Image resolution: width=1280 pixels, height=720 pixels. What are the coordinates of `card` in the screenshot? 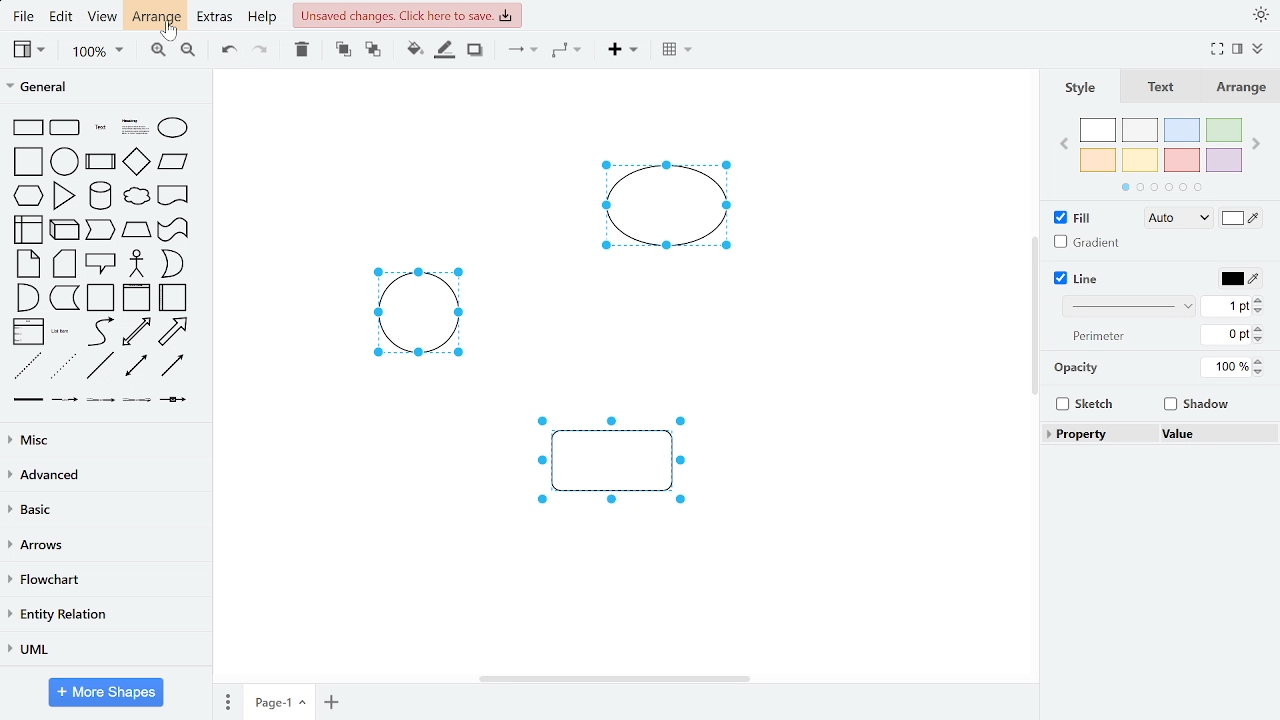 It's located at (65, 264).